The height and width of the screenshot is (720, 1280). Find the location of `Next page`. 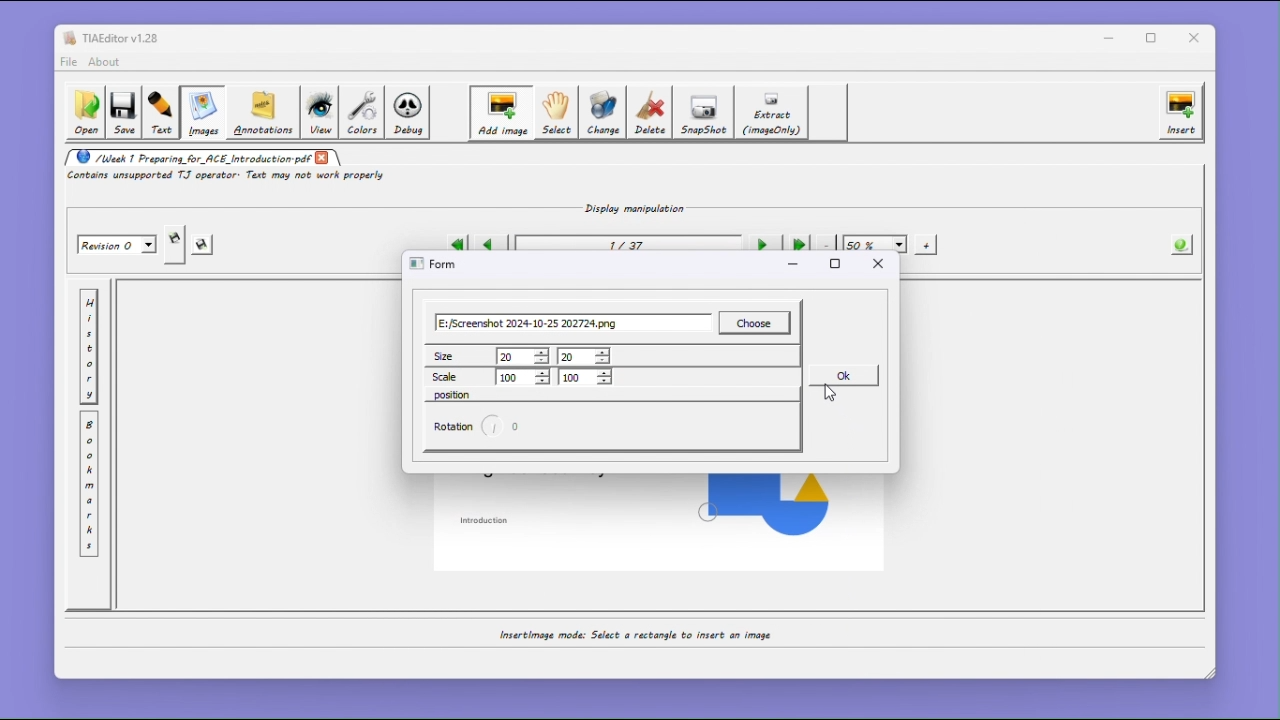

Next page is located at coordinates (762, 245).